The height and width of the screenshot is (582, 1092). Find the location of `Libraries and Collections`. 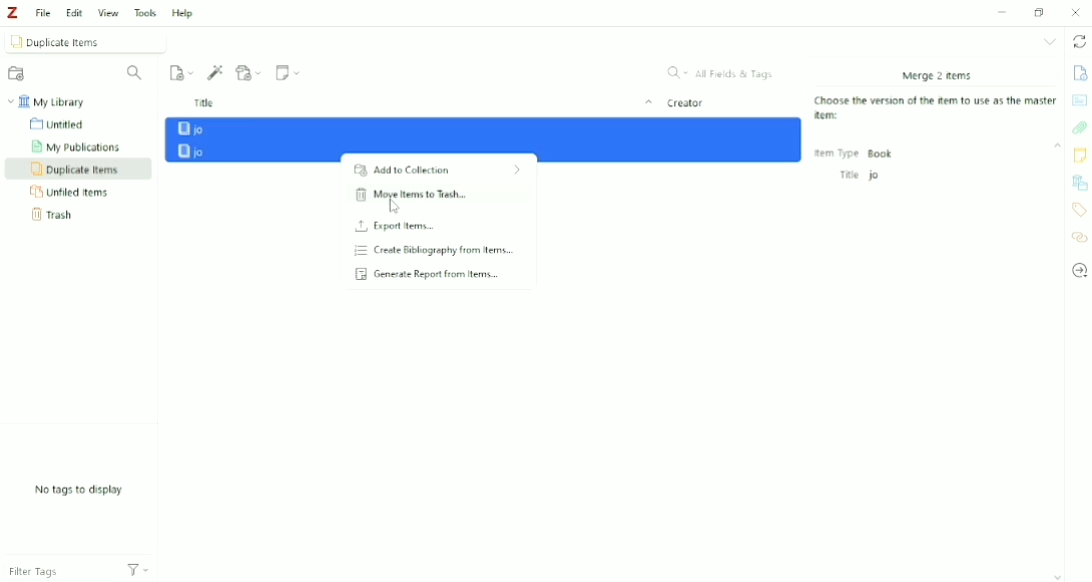

Libraries and Collections is located at coordinates (1080, 181).